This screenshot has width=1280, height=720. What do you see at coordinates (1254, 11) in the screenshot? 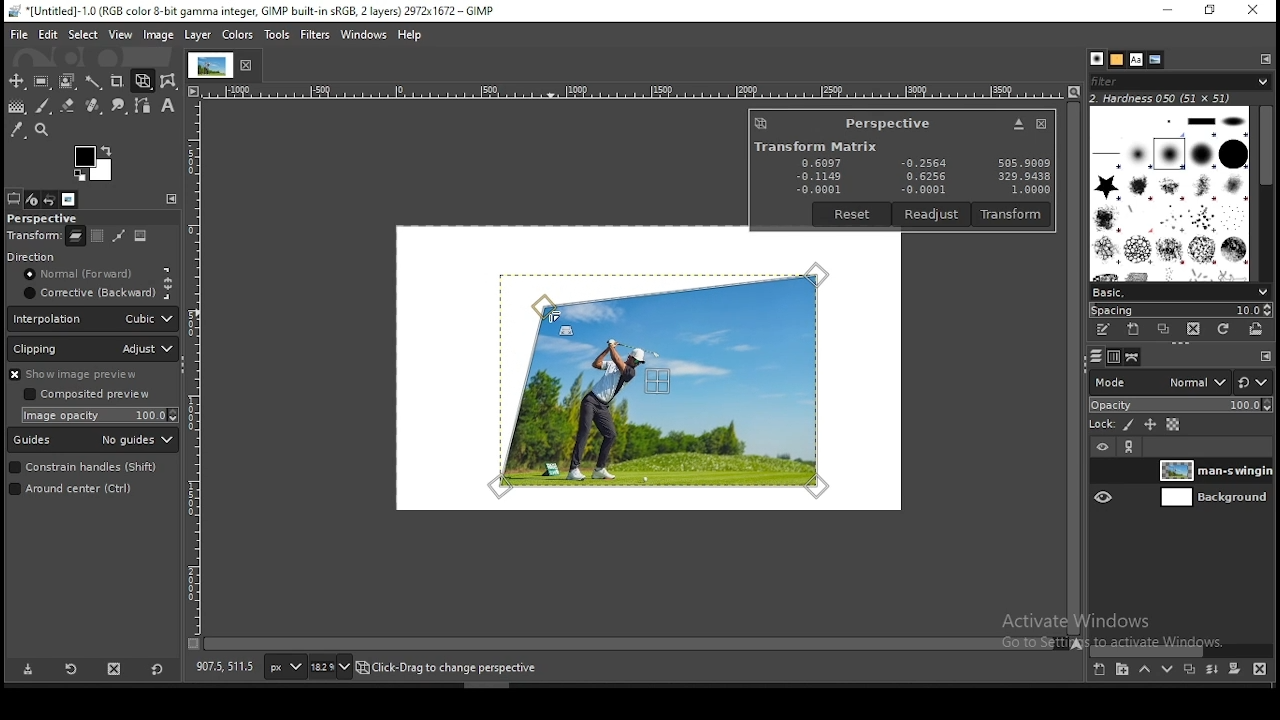
I see `close window` at bounding box center [1254, 11].